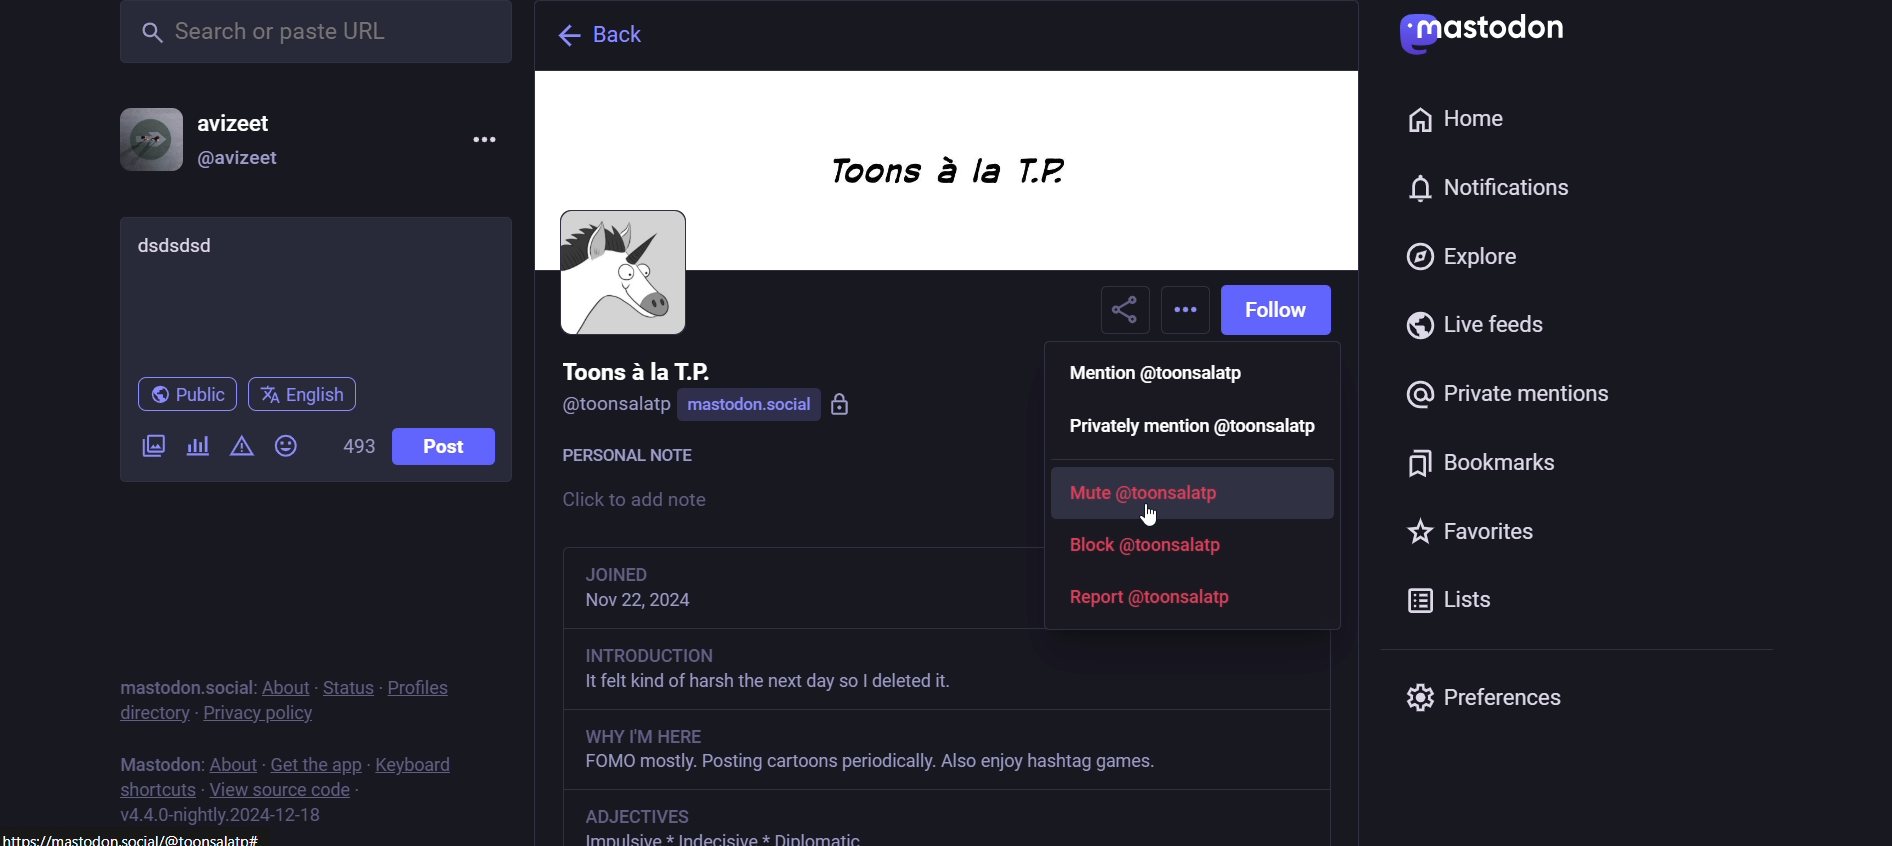 The width and height of the screenshot is (1892, 846). What do you see at coordinates (289, 445) in the screenshot?
I see `add emoji` at bounding box center [289, 445].